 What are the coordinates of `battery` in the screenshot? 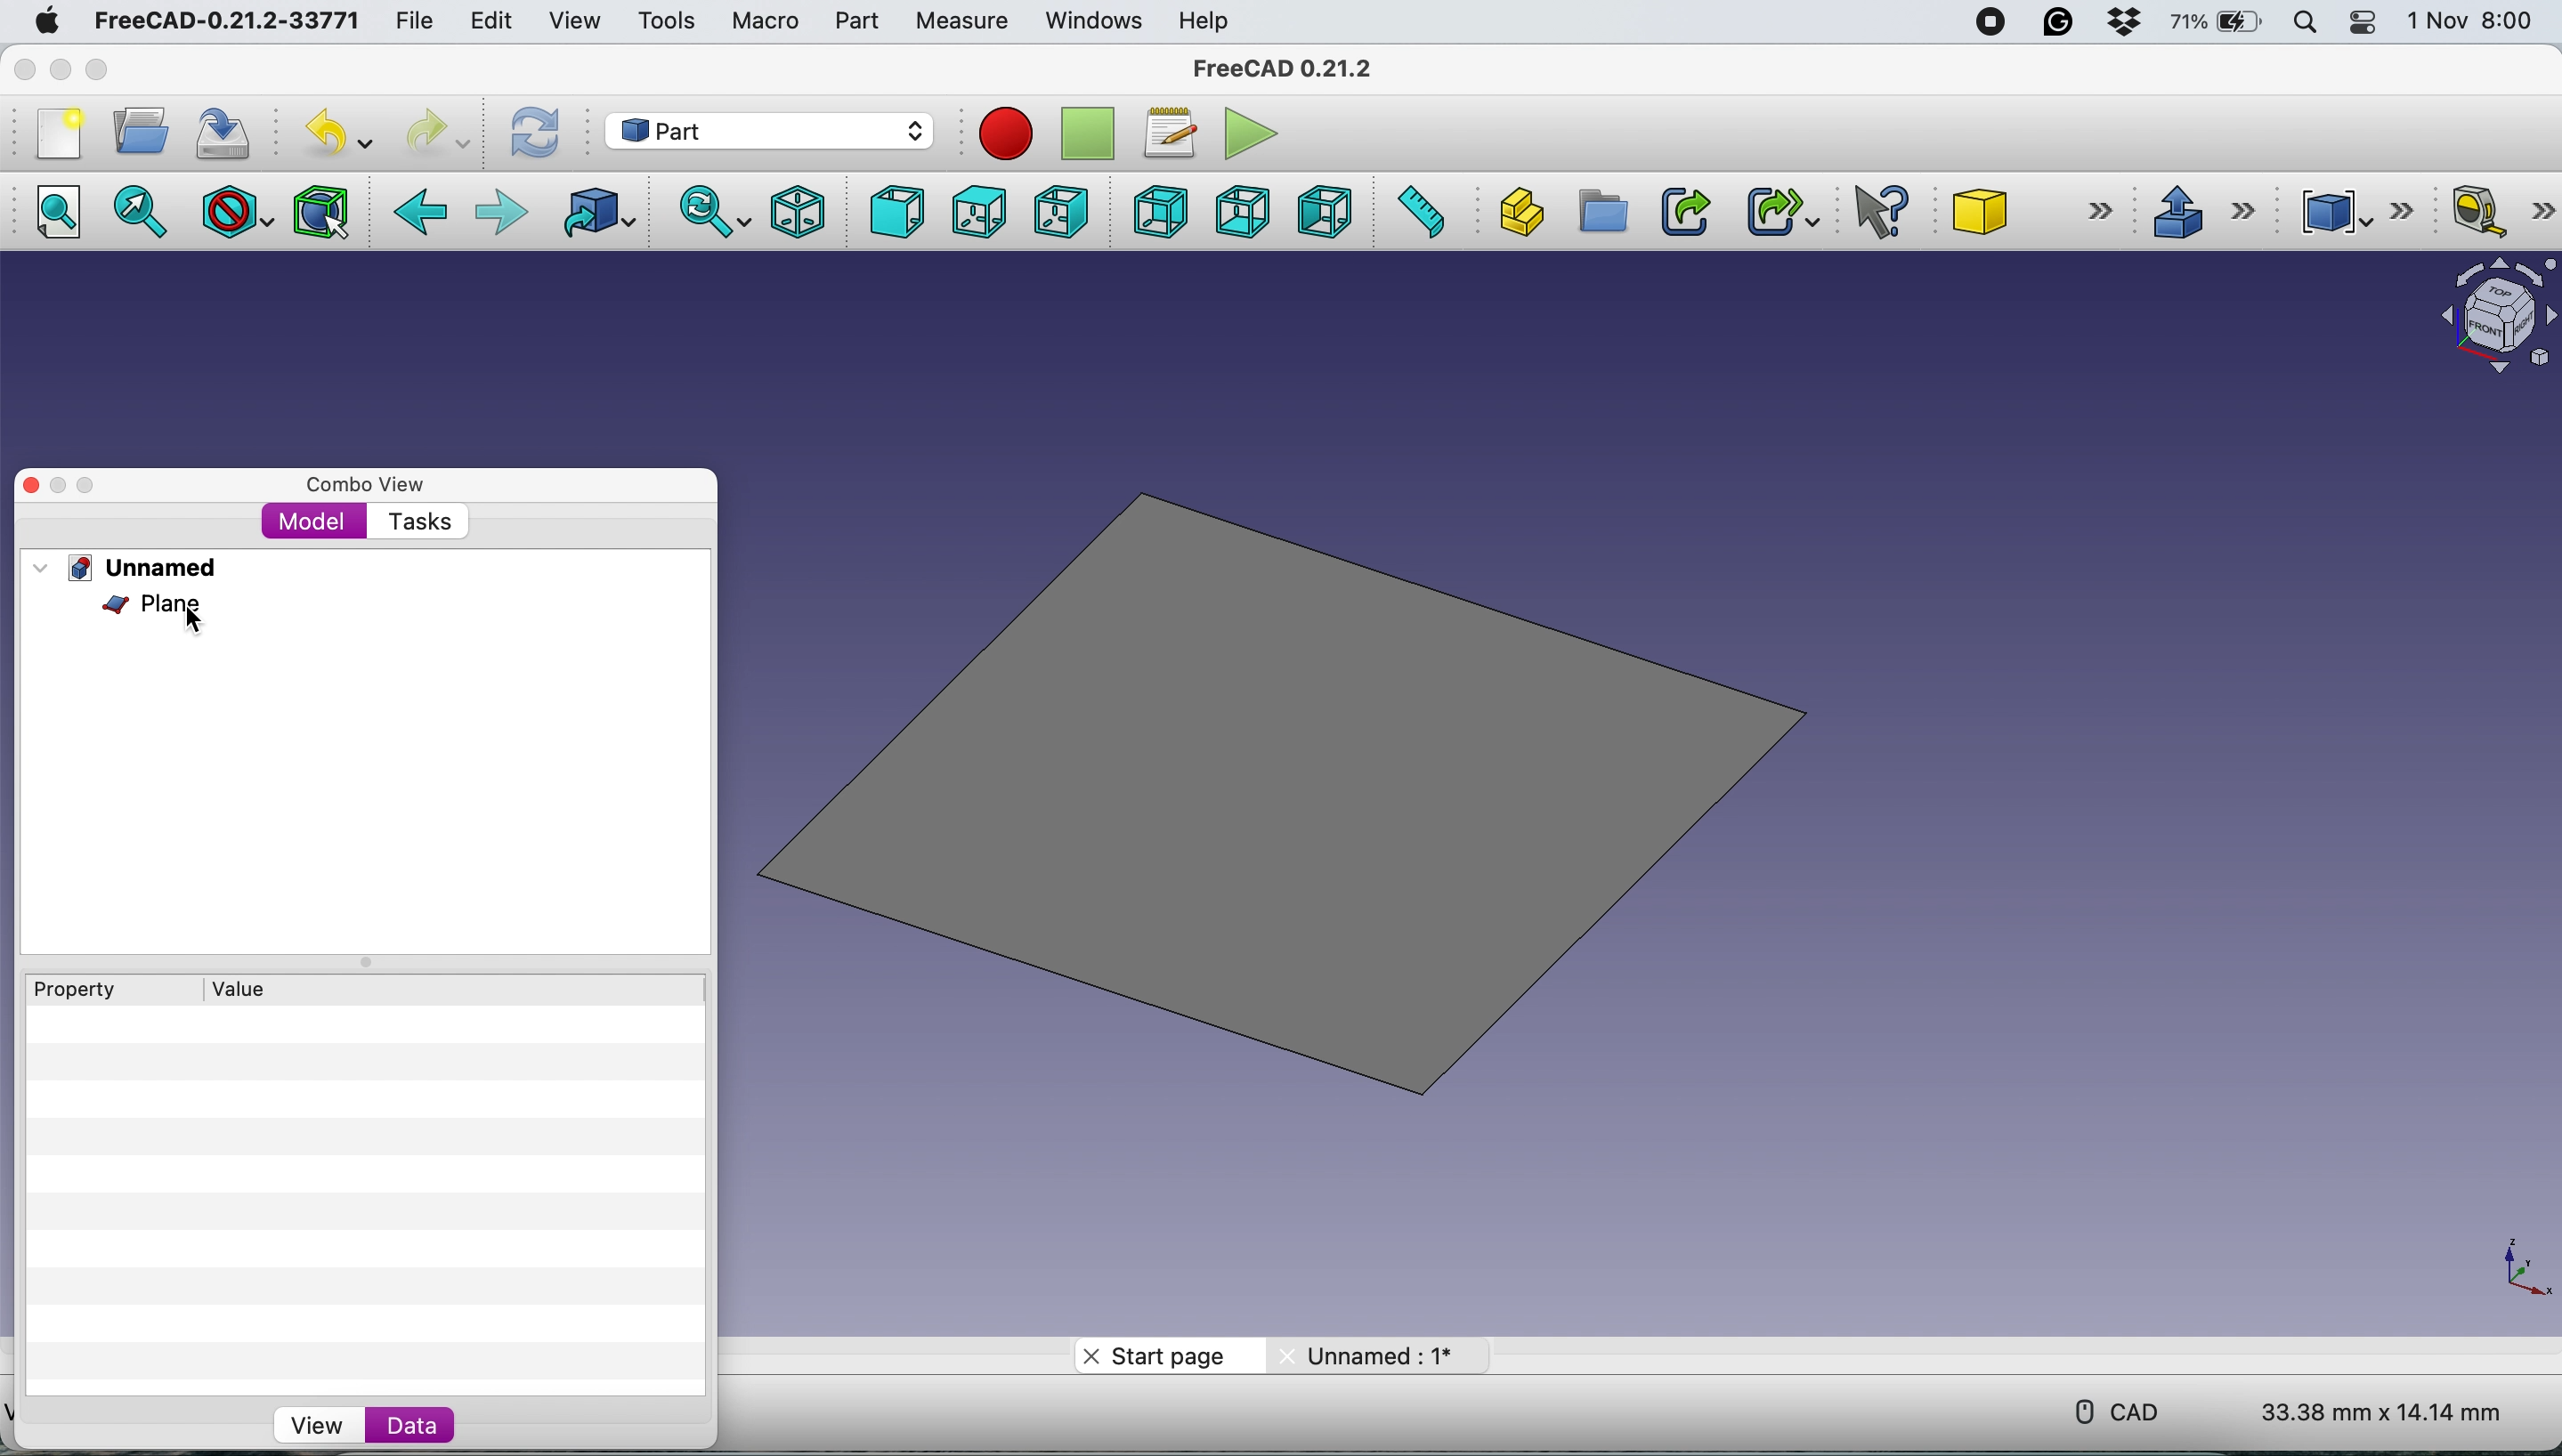 It's located at (2221, 23).